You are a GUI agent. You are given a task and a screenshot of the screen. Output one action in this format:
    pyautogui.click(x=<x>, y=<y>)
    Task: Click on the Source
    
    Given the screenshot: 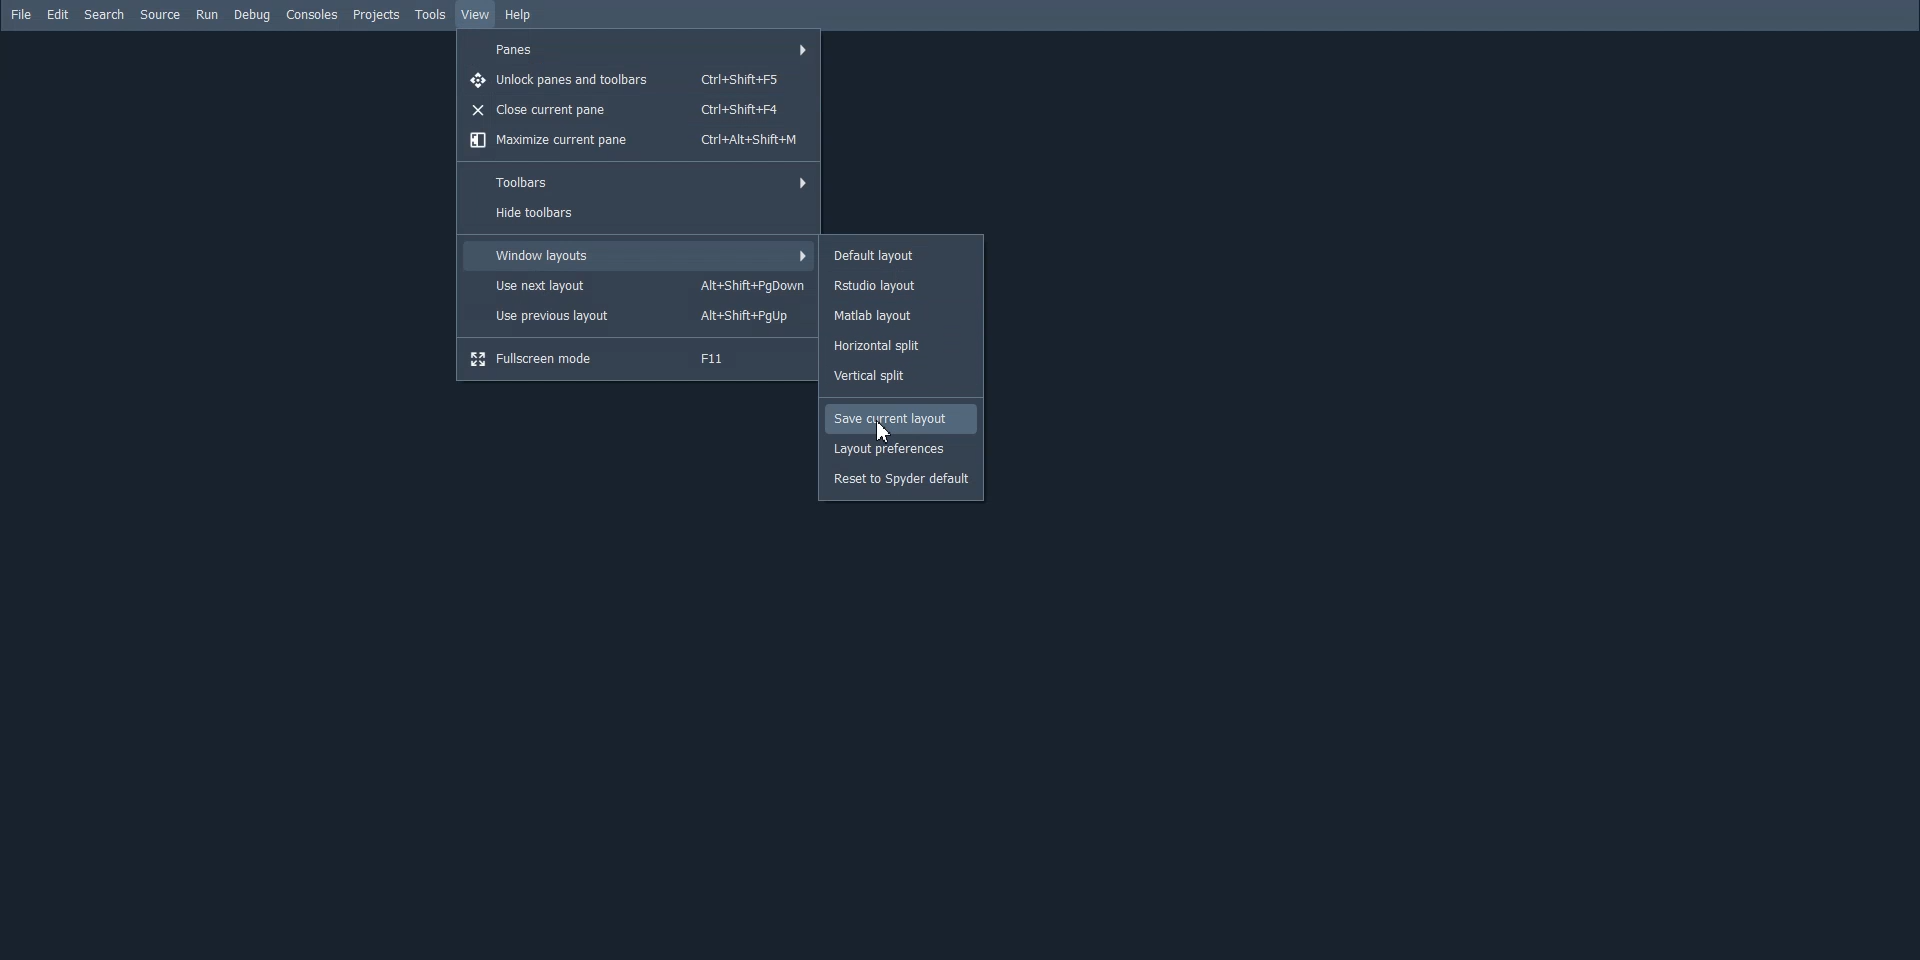 What is the action you would take?
    pyautogui.click(x=160, y=14)
    